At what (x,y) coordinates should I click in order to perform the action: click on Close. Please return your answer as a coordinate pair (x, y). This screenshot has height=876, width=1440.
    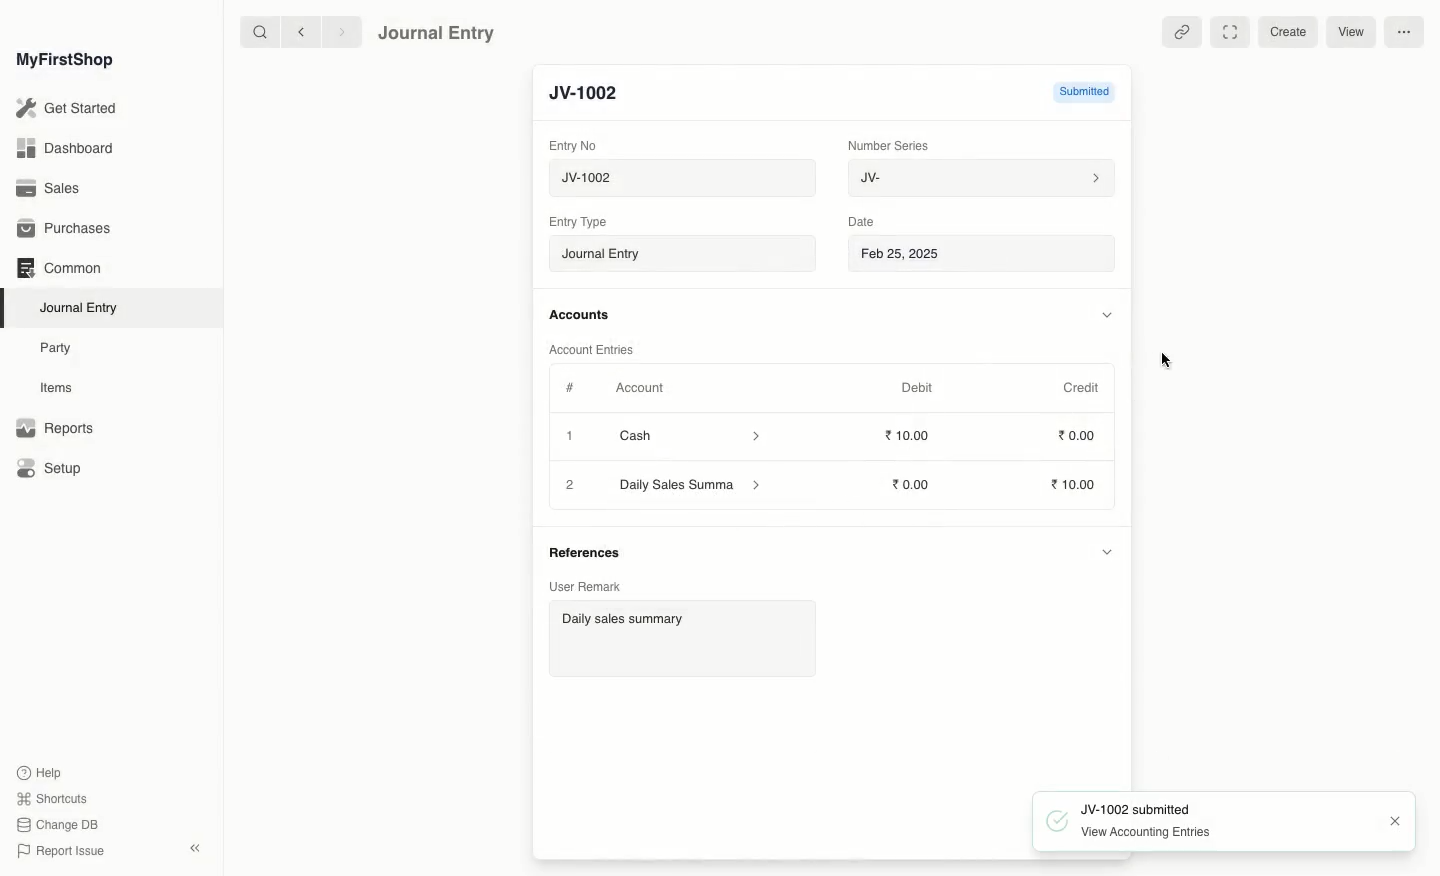
    Looking at the image, I should click on (1393, 822).